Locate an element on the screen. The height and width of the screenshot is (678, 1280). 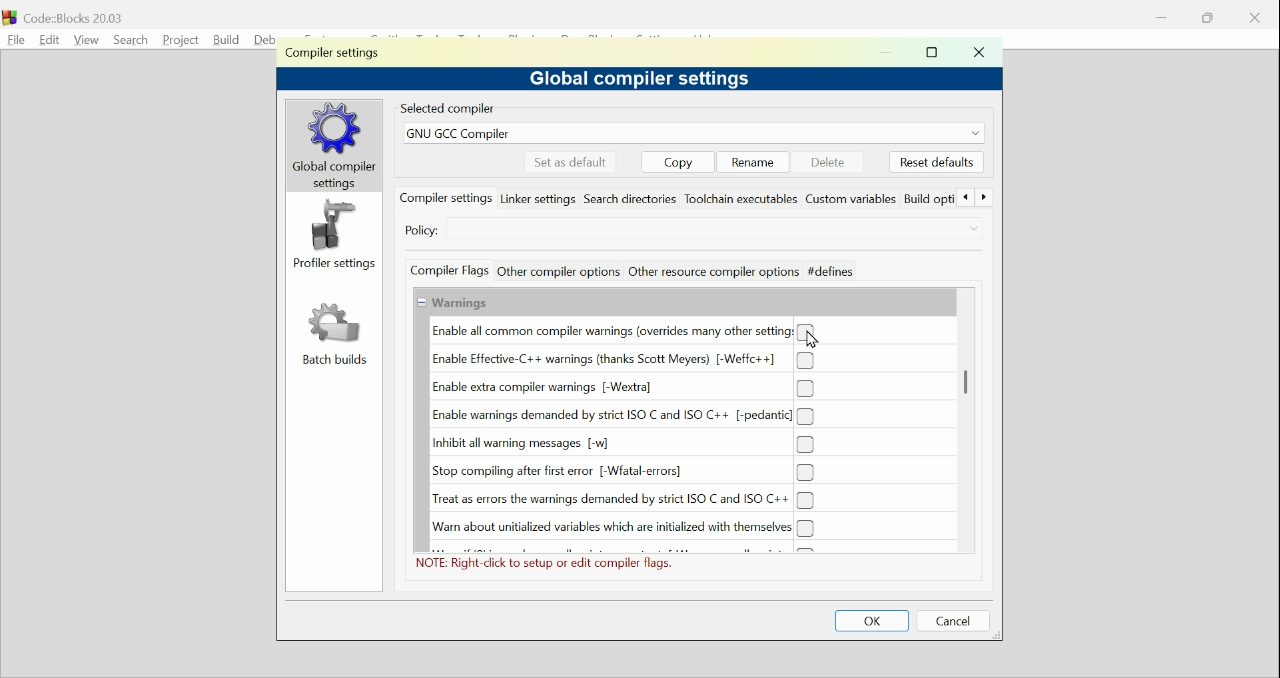
Search directories is located at coordinates (632, 200).